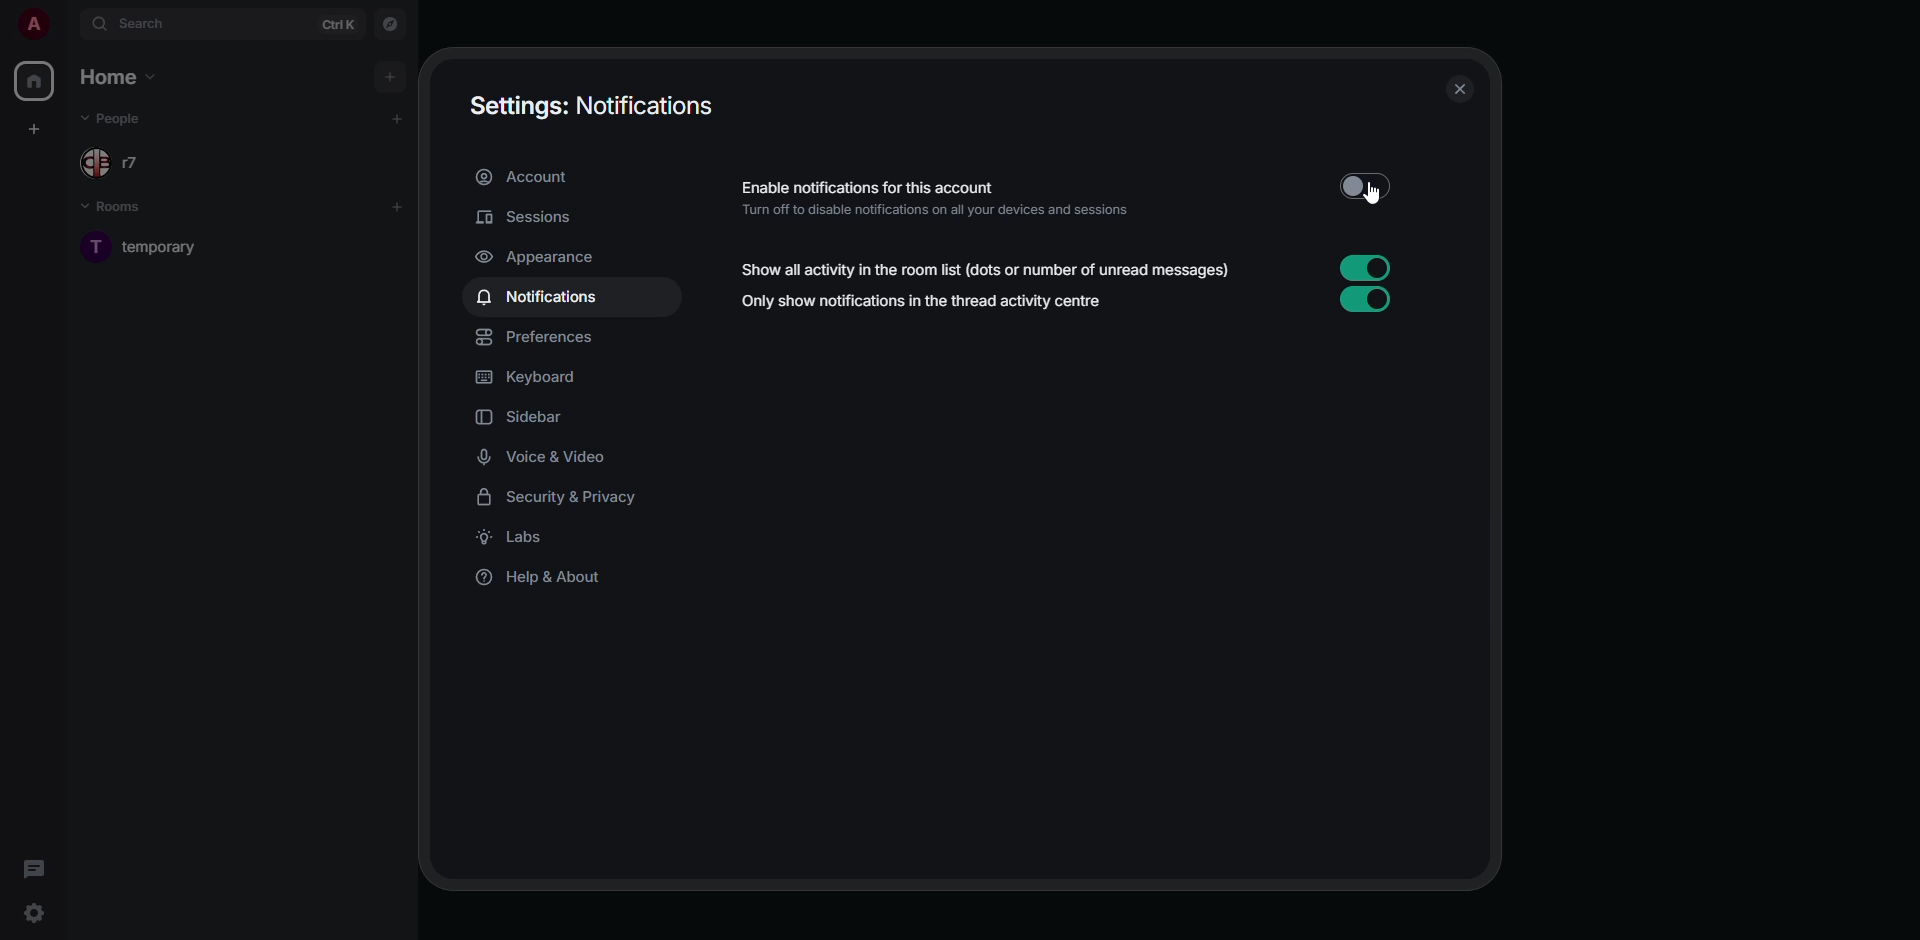 The height and width of the screenshot is (940, 1920). What do you see at coordinates (122, 78) in the screenshot?
I see `home` at bounding box center [122, 78].